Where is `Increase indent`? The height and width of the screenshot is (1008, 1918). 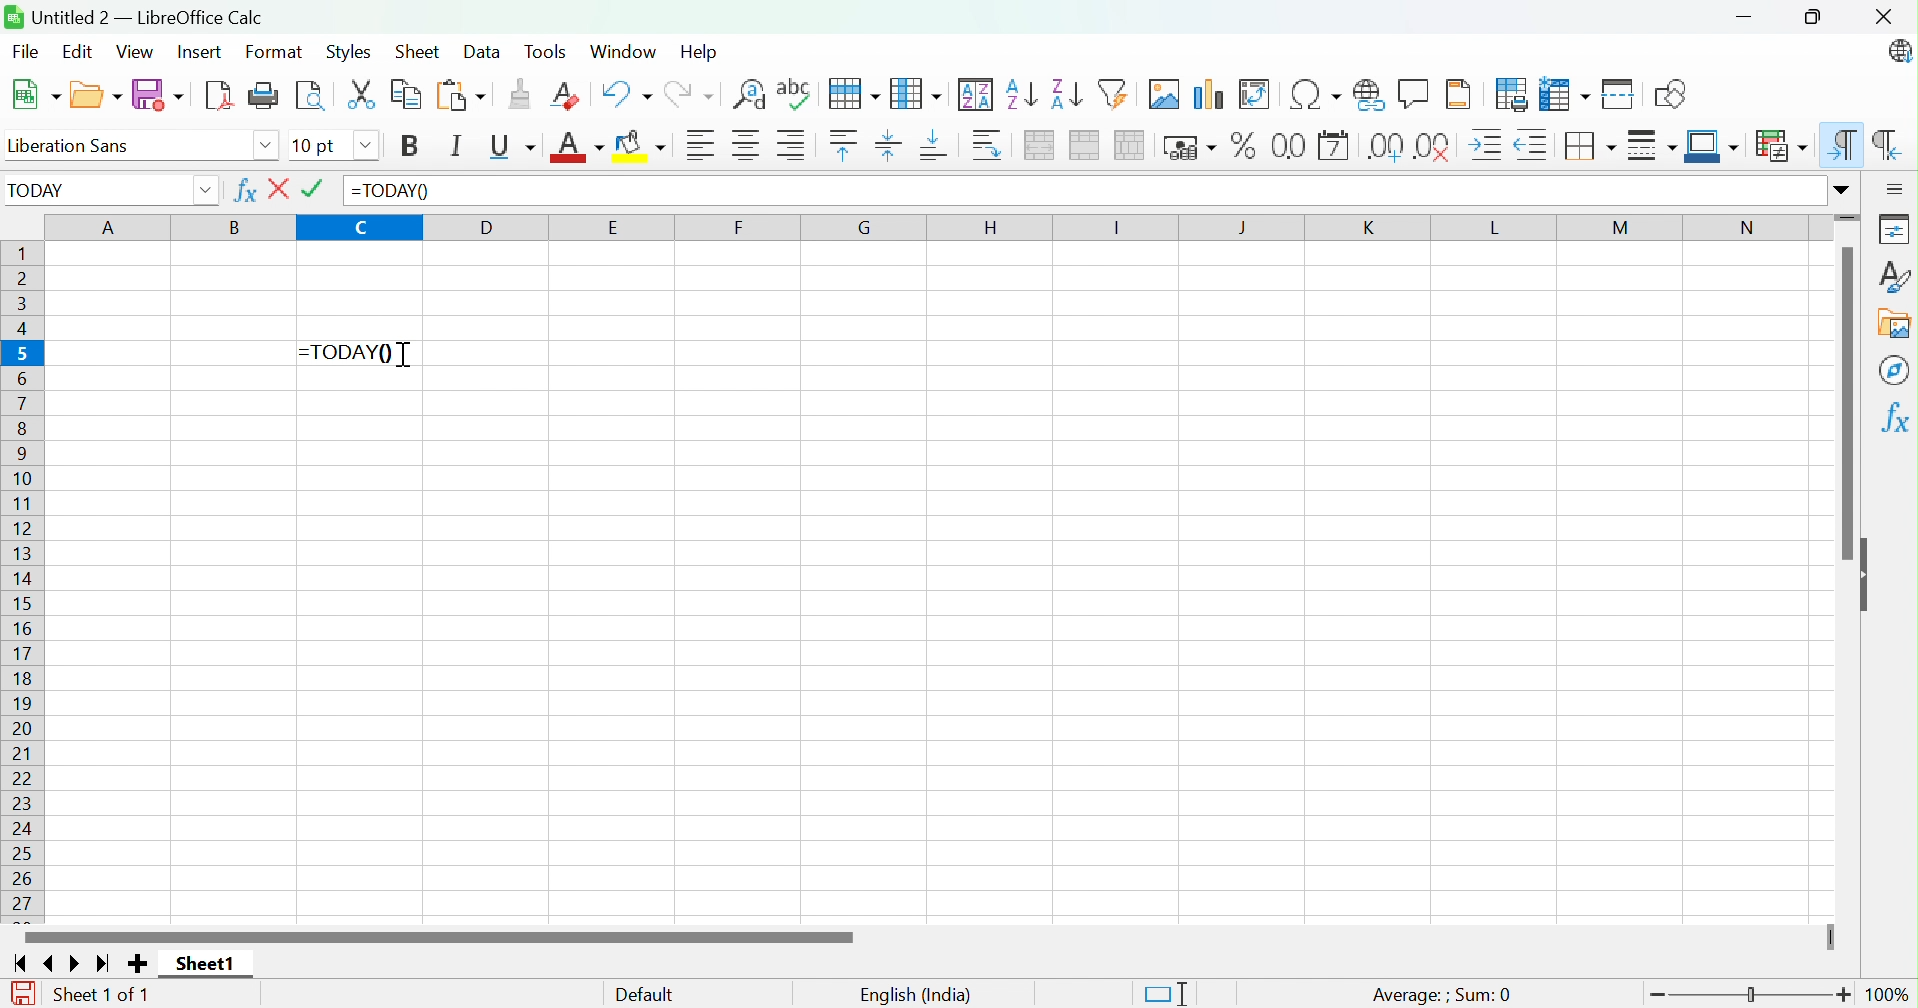
Increase indent is located at coordinates (1489, 145).